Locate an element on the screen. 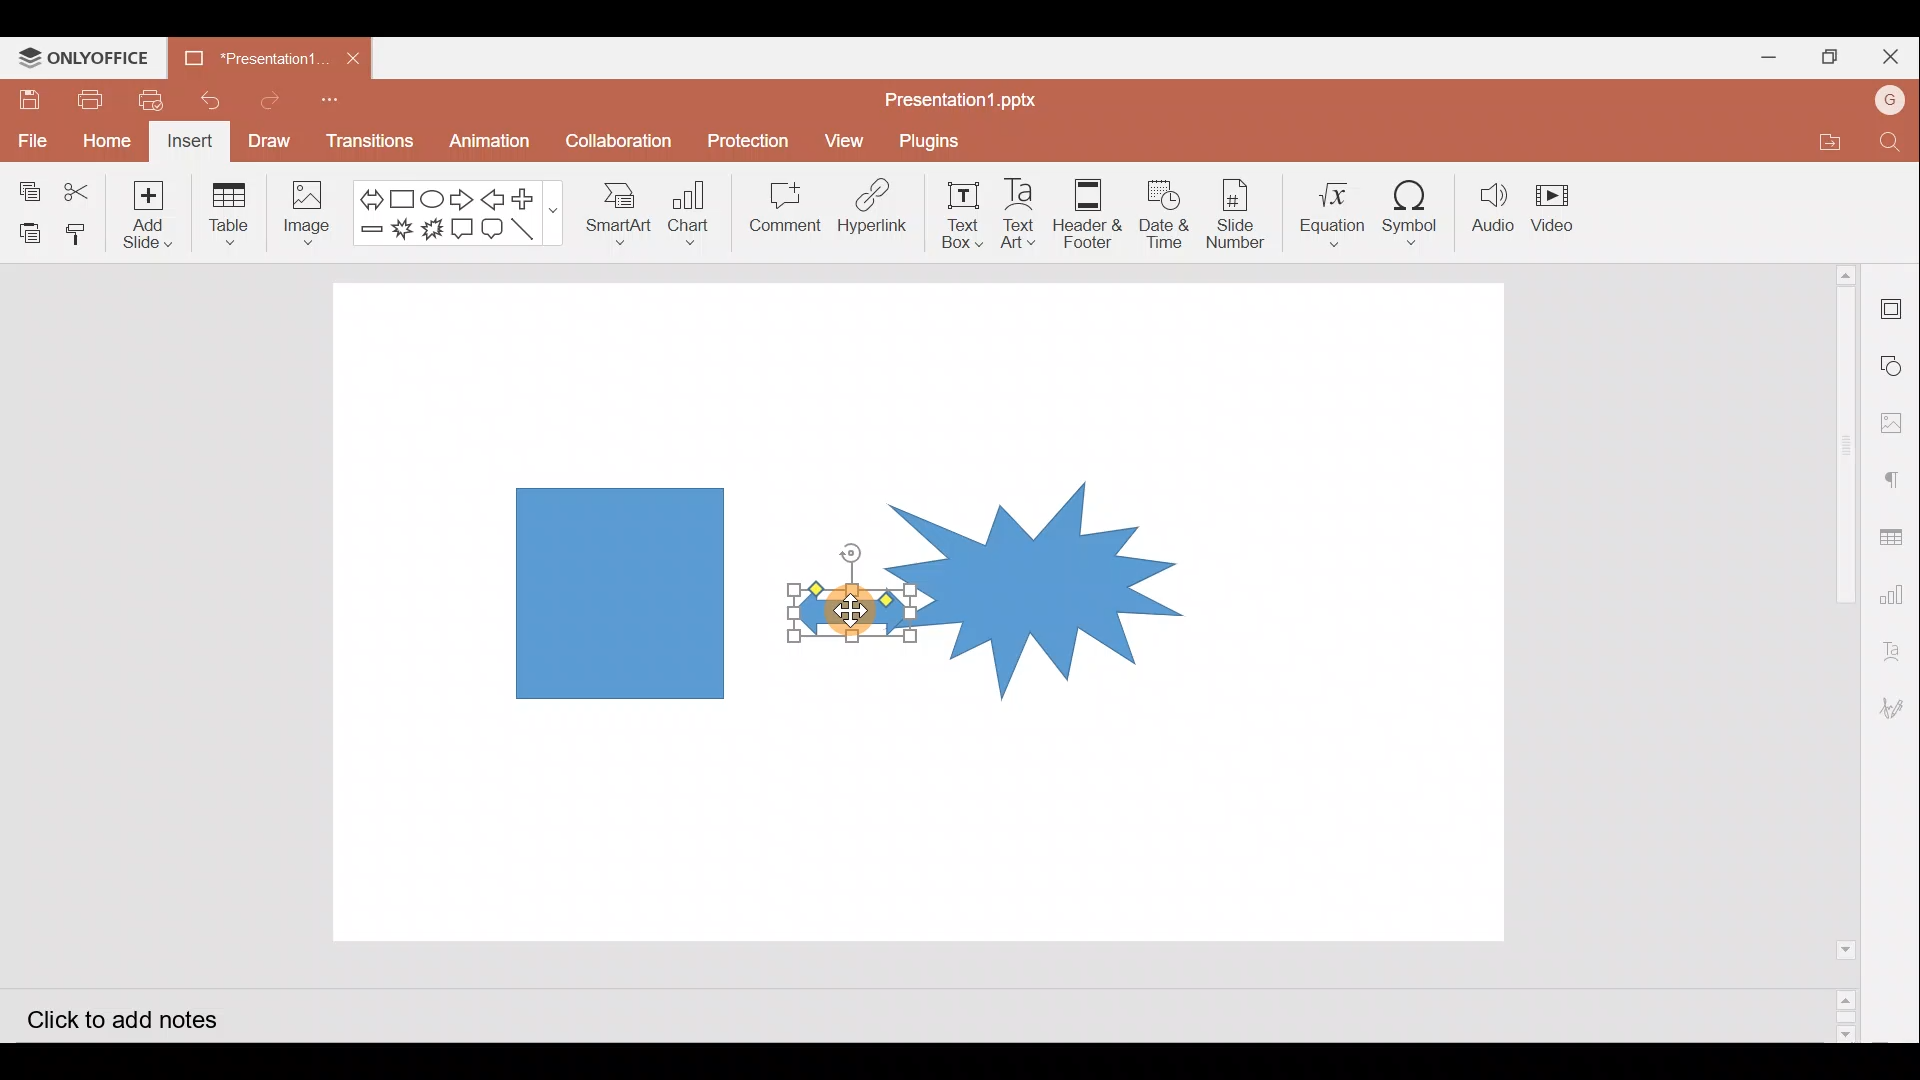  Account name is located at coordinates (1890, 103).